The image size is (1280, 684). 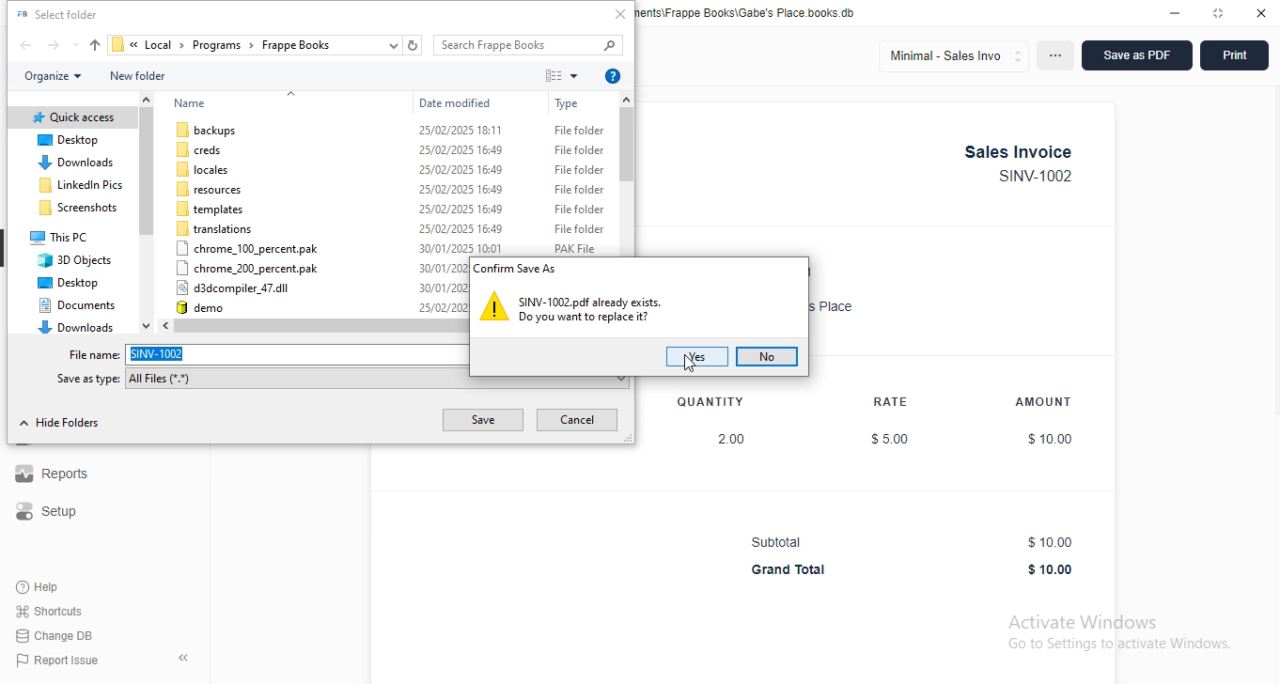 I want to click on SINV-1002, so click(x=297, y=354).